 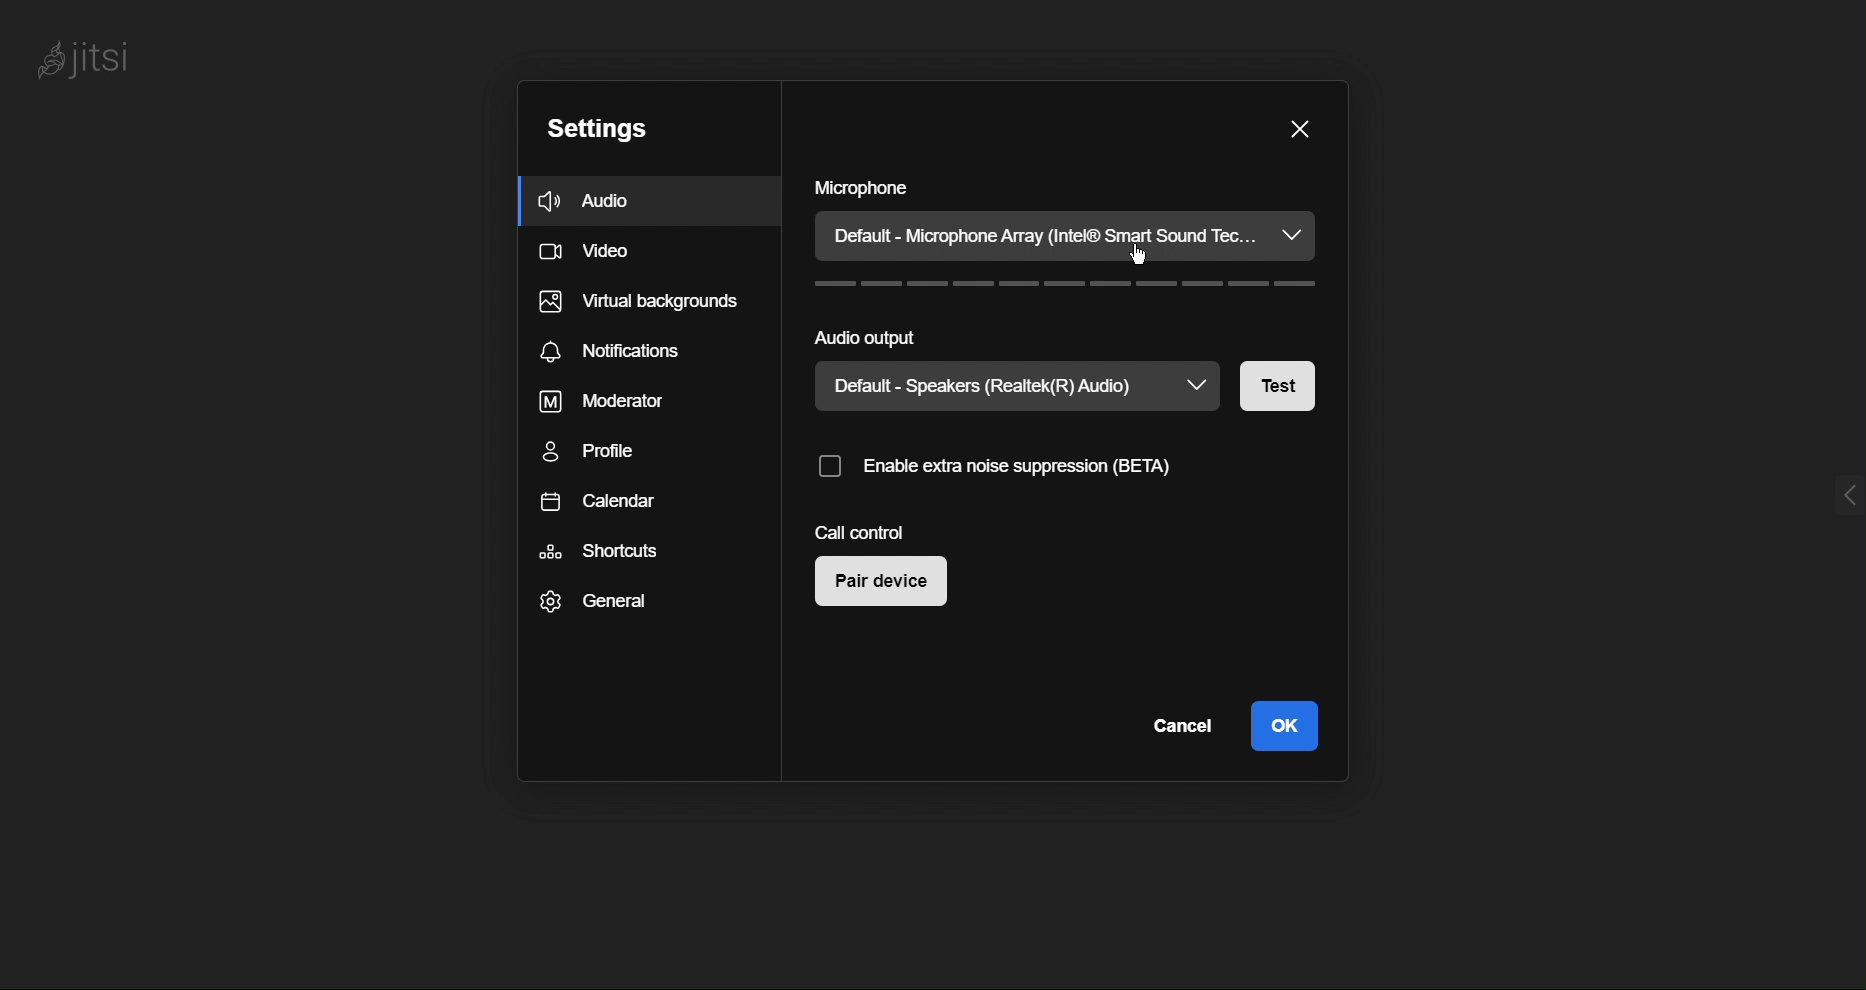 I want to click on Audio Output, so click(x=1063, y=335).